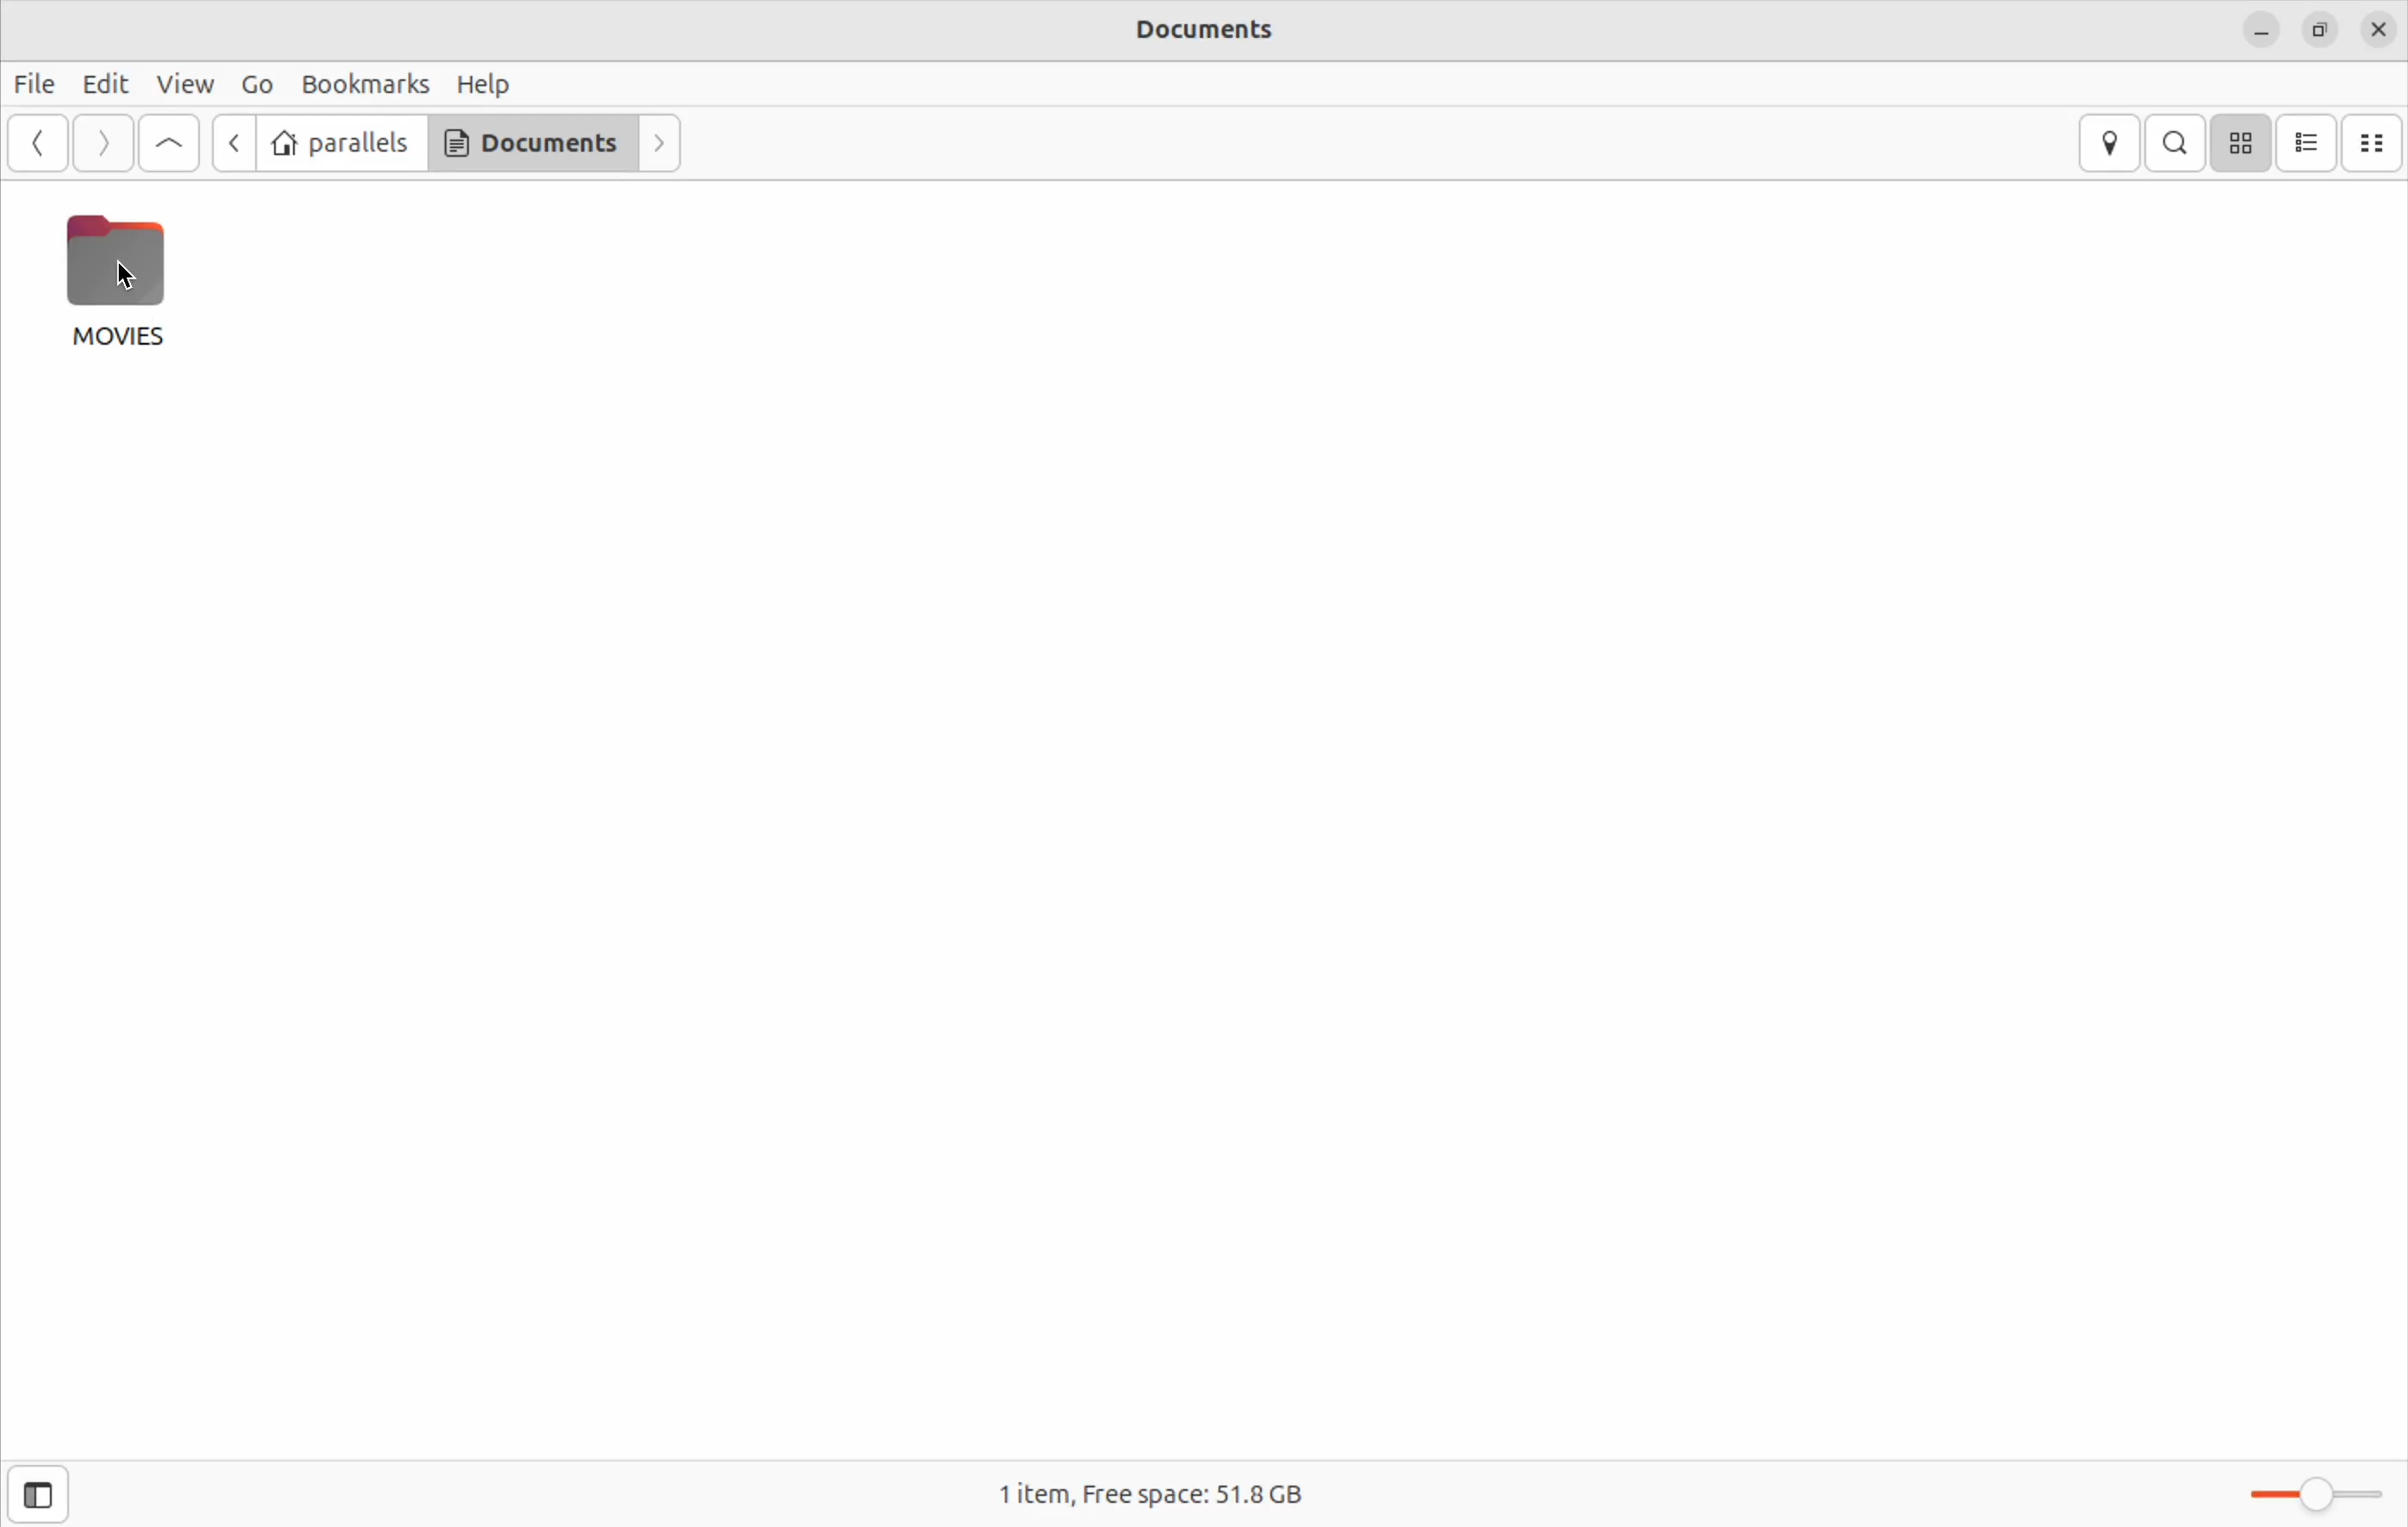 The width and height of the screenshot is (2408, 1527). What do you see at coordinates (2178, 144) in the screenshot?
I see `Search ` at bounding box center [2178, 144].